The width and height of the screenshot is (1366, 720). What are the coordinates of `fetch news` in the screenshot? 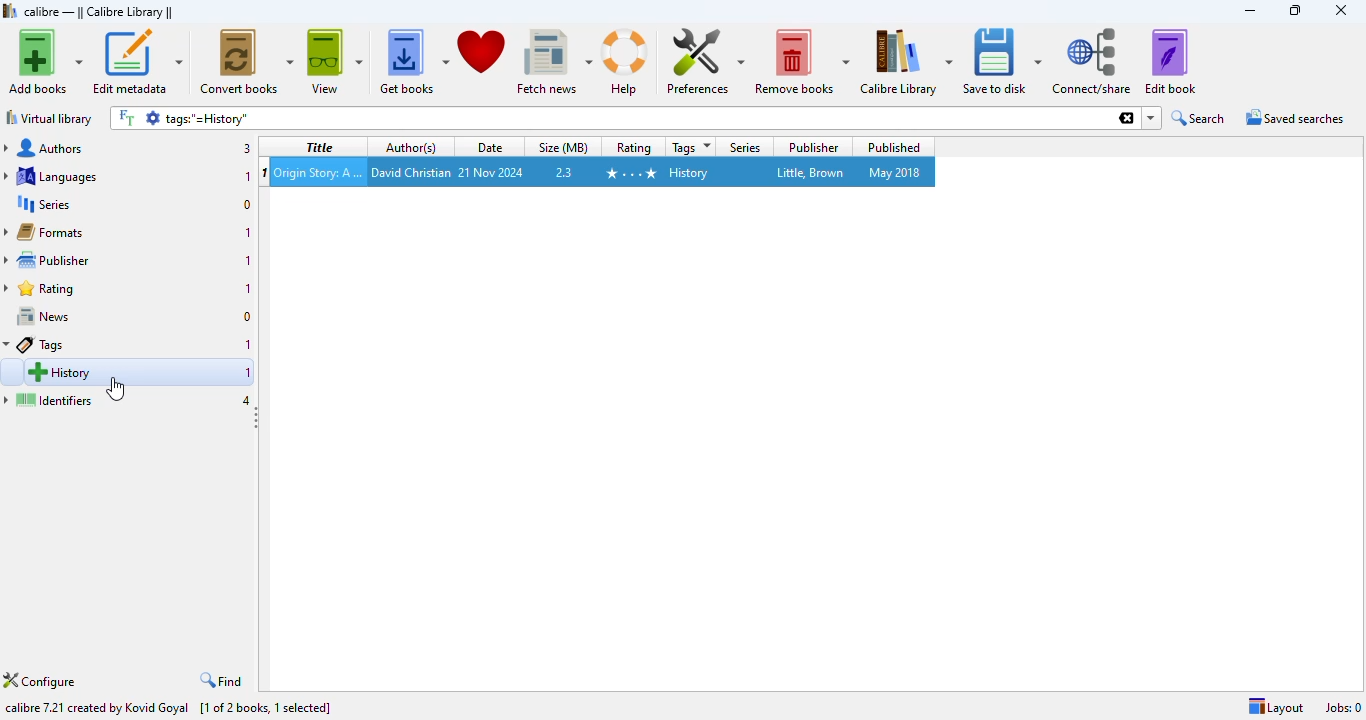 It's located at (554, 60).